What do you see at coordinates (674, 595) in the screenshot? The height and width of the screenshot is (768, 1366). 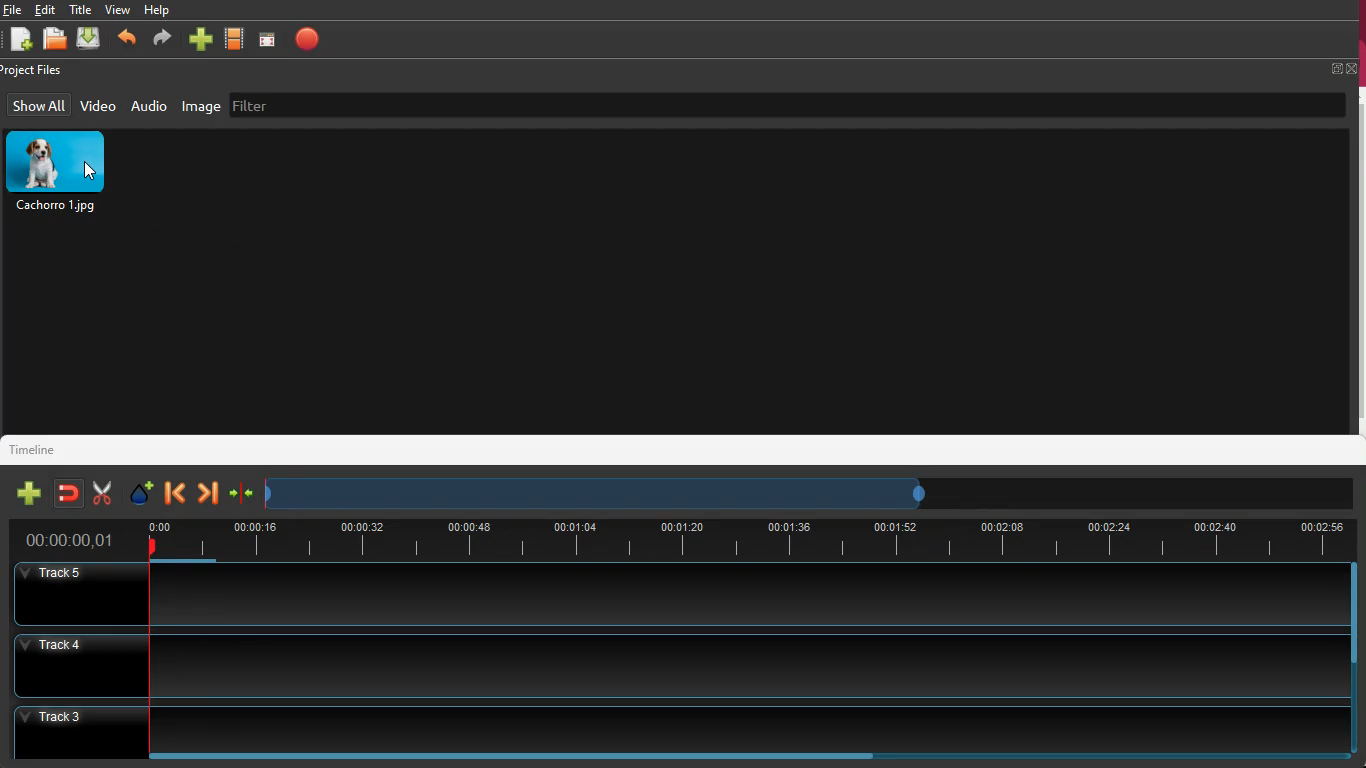 I see `track` at bounding box center [674, 595].